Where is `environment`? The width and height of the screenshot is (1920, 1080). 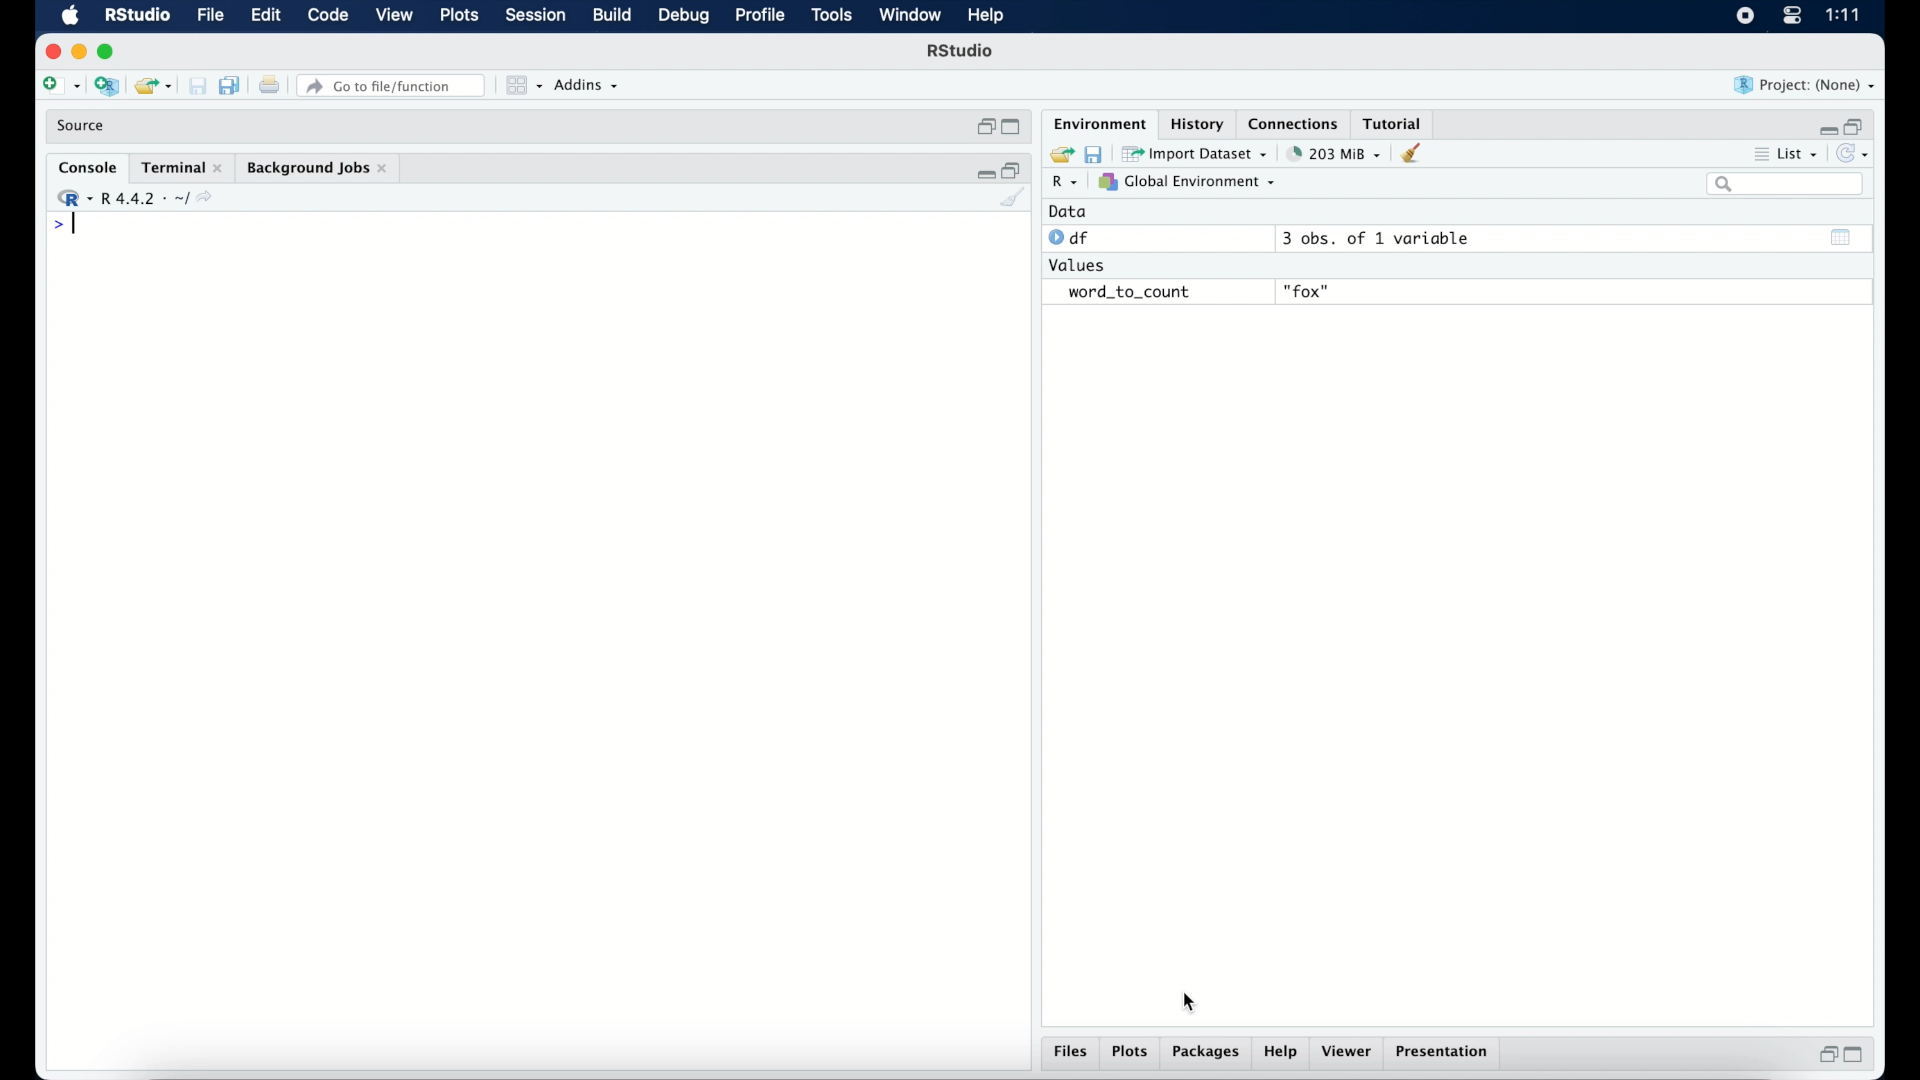
environment is located at coordinates (1098, 122).